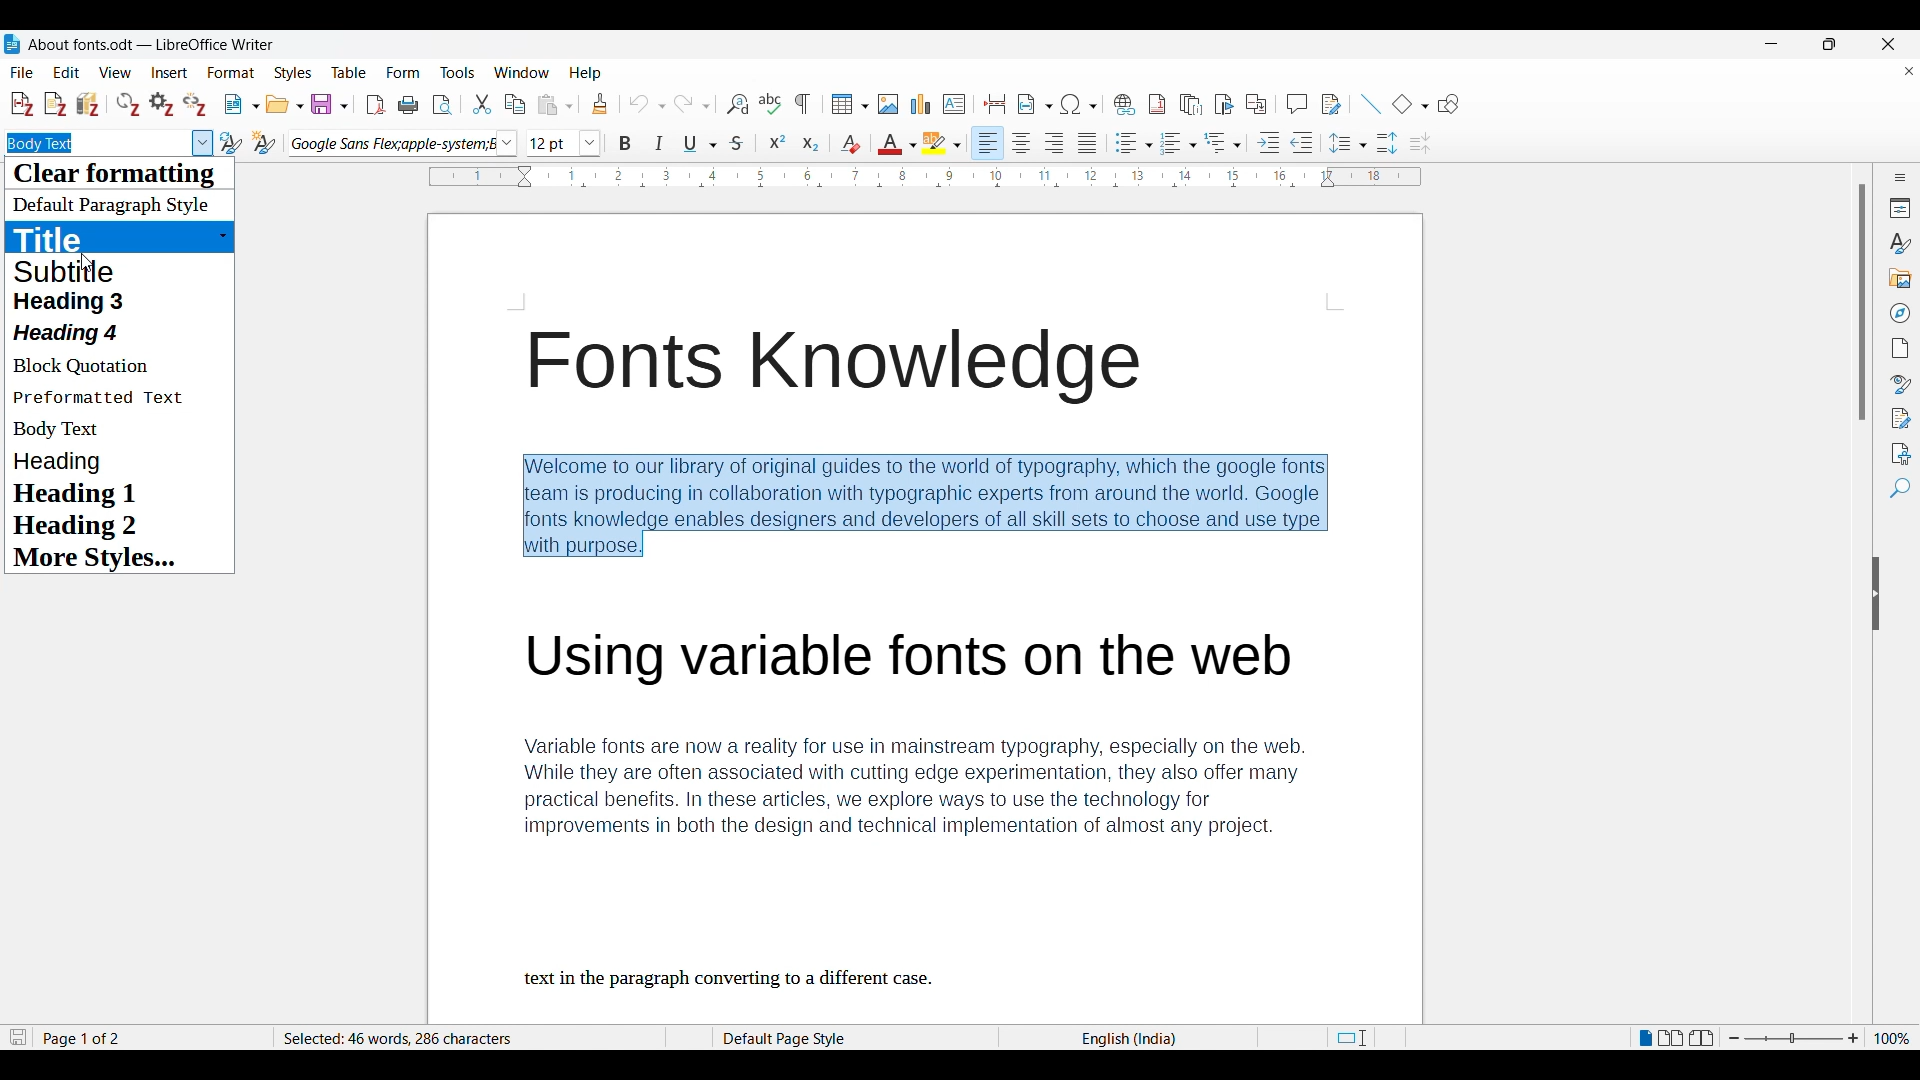 The image size is (1920, 1080). I want to click on Properties, so click(1901, 208).